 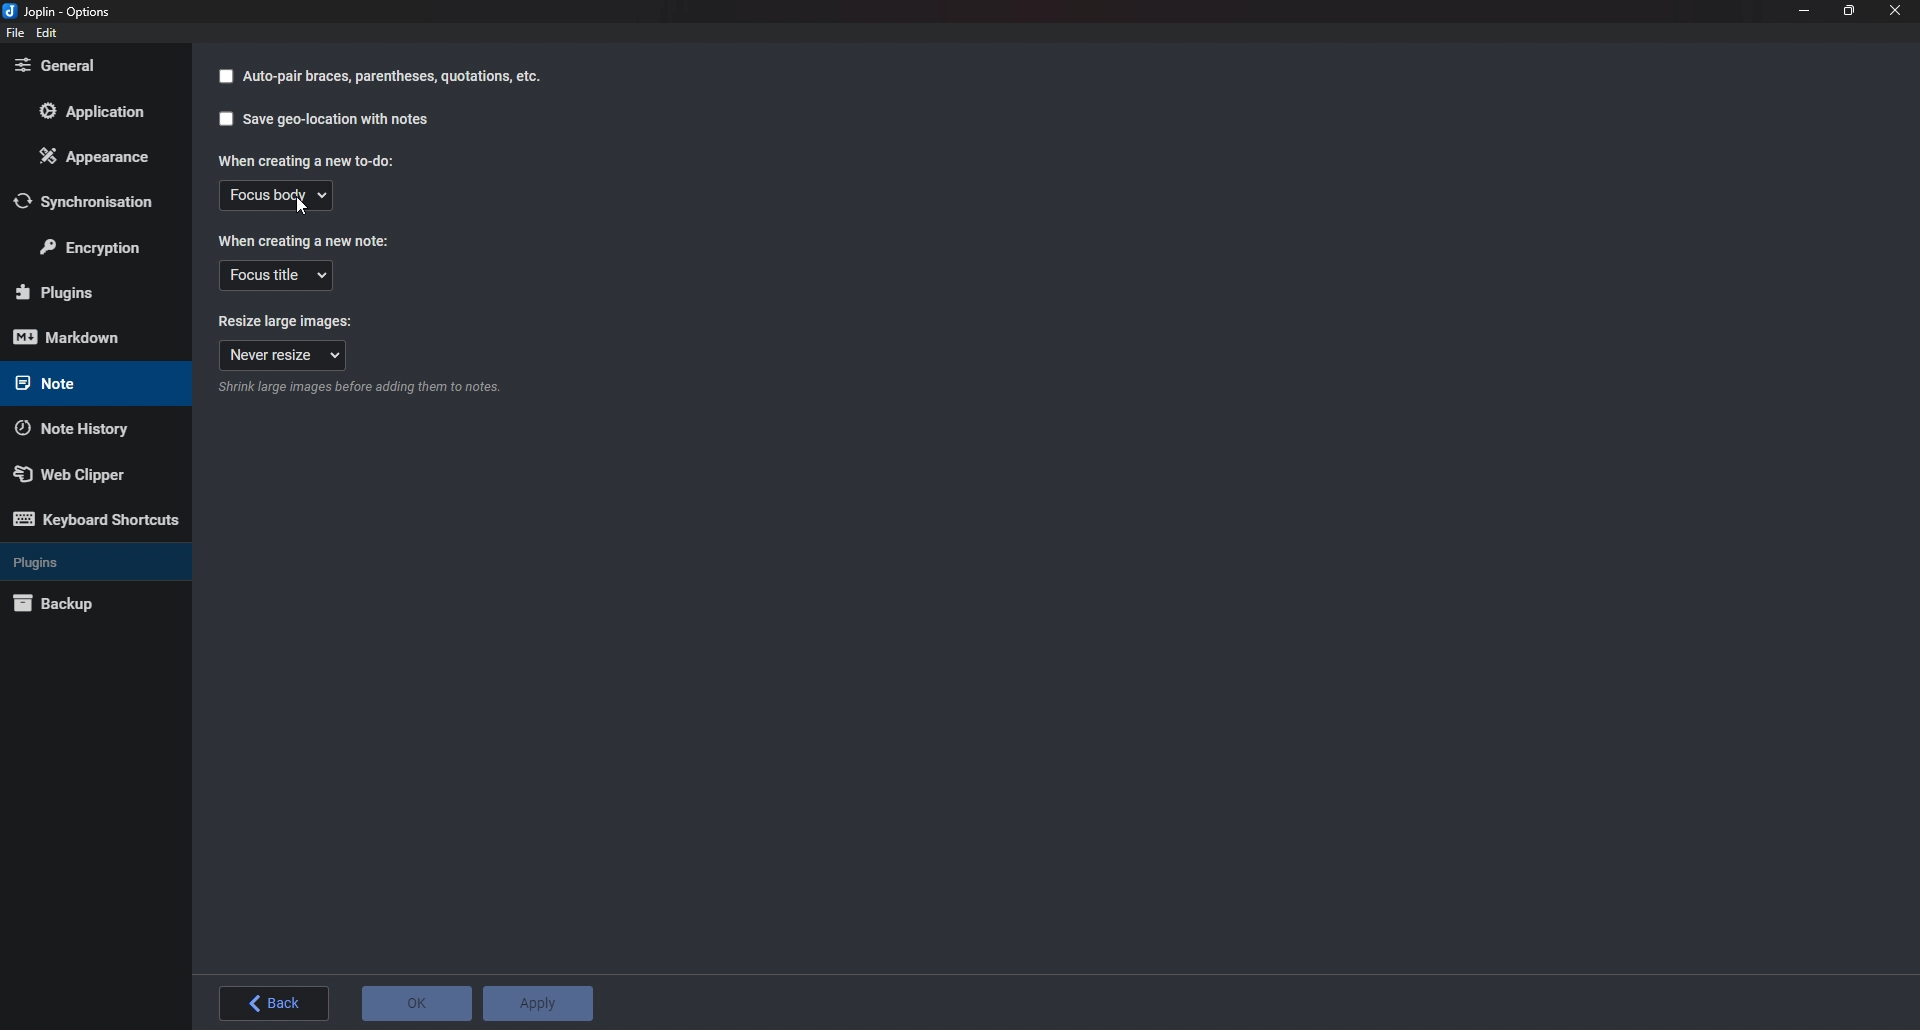 I want to click on Synchronization, so click(x=93, y=201).